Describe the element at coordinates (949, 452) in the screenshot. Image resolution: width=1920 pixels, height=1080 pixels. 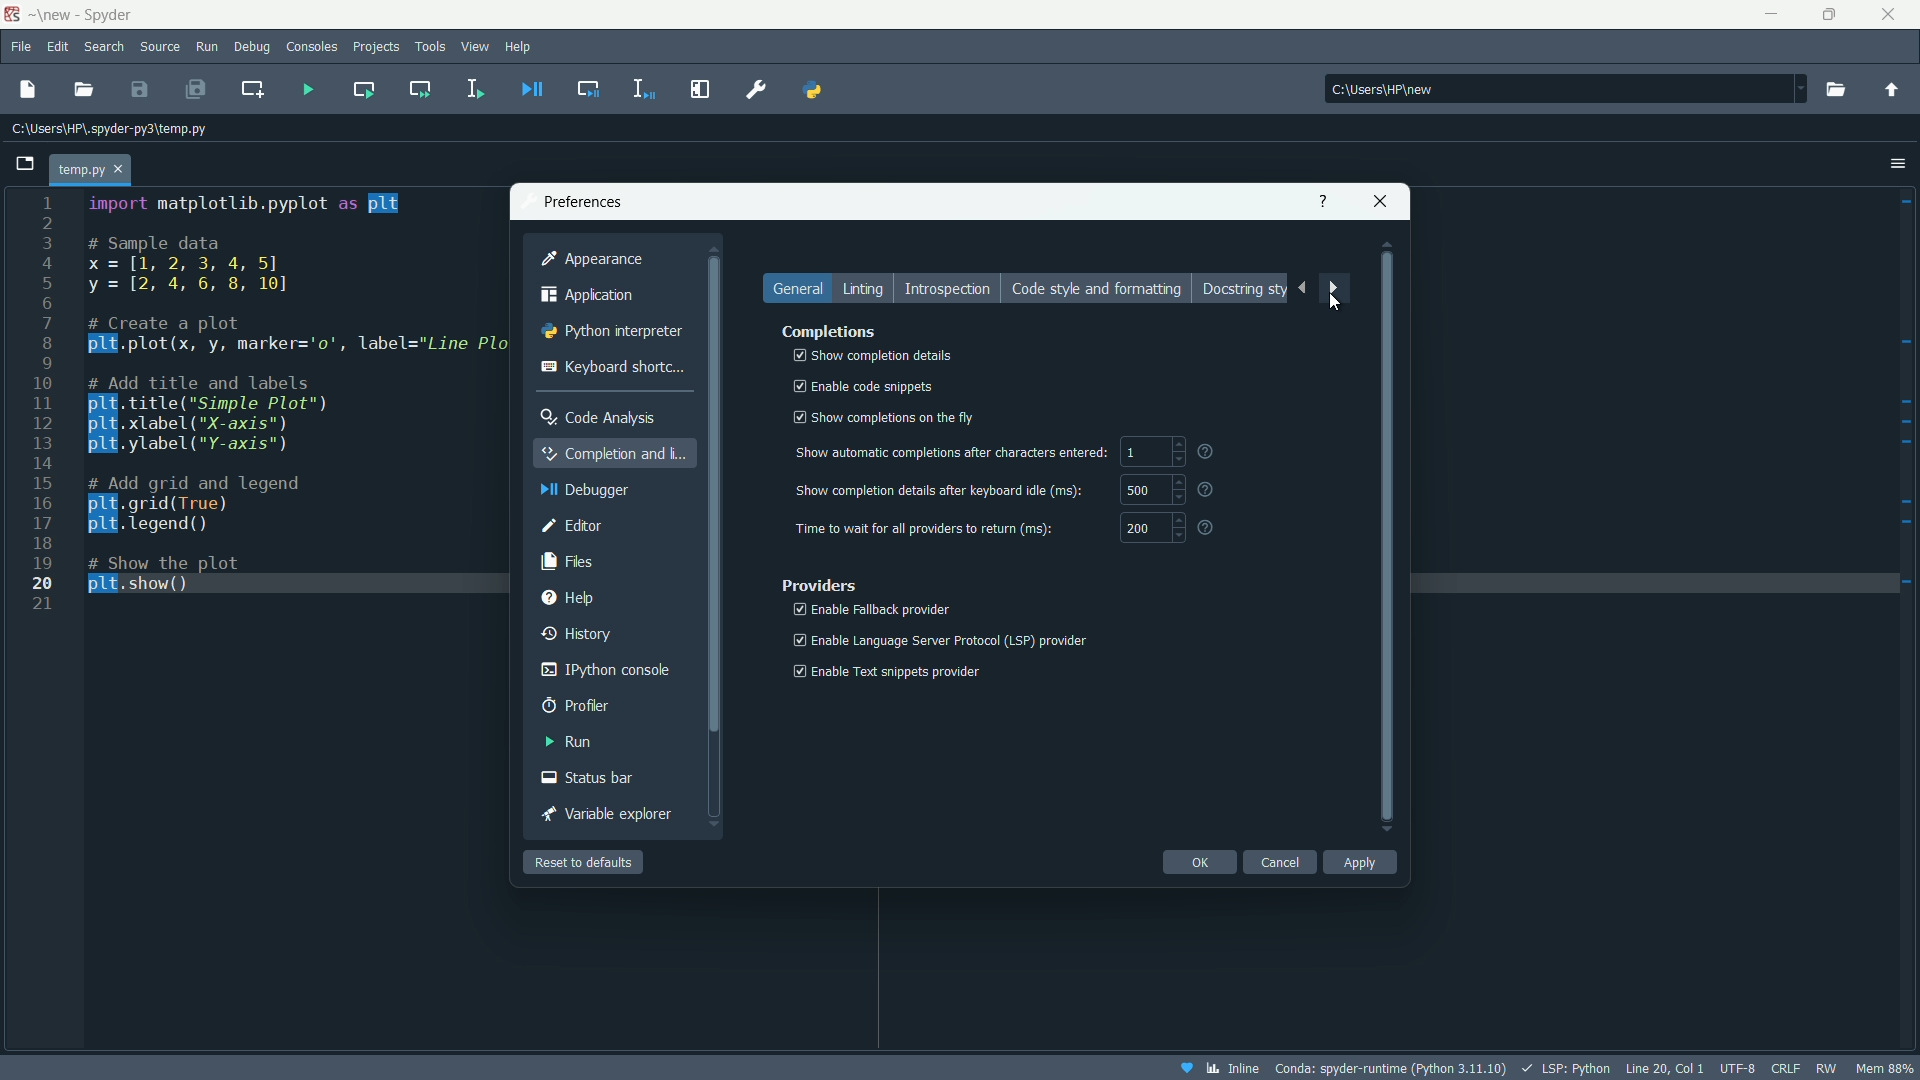
I see `show automatic completions after characters entered` at that location.